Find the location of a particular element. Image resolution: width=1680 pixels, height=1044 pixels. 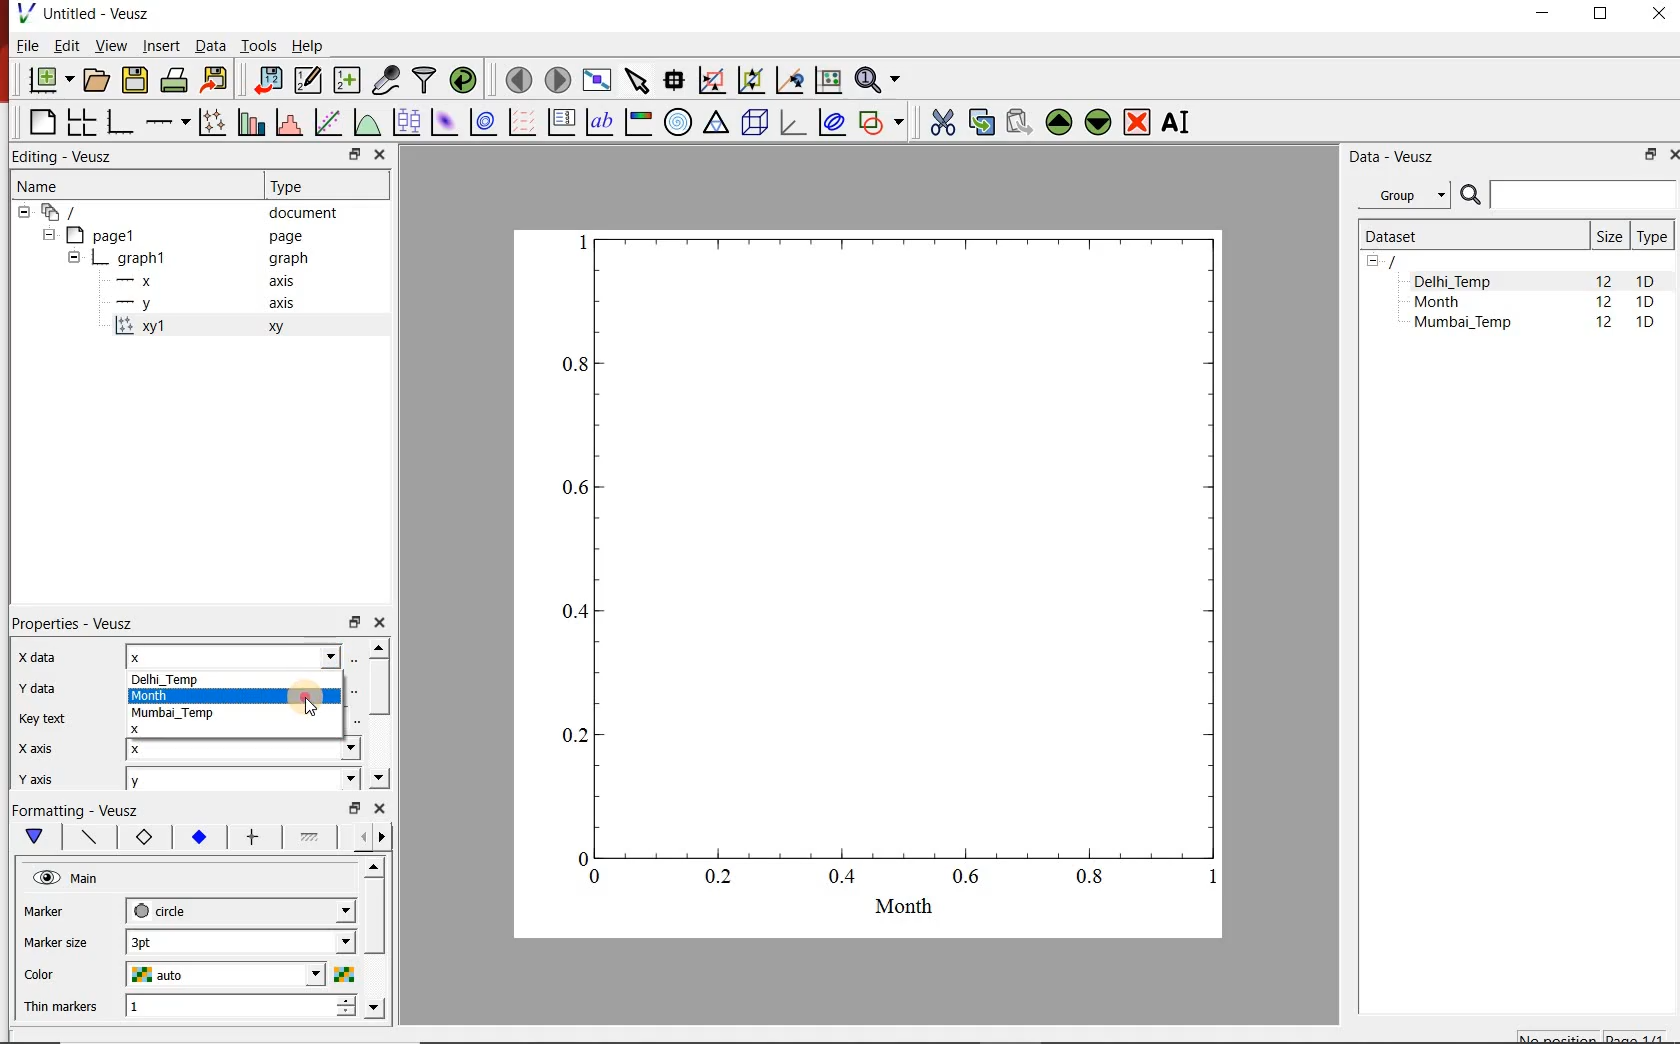

Page1 is located at coordinates (174, 235).